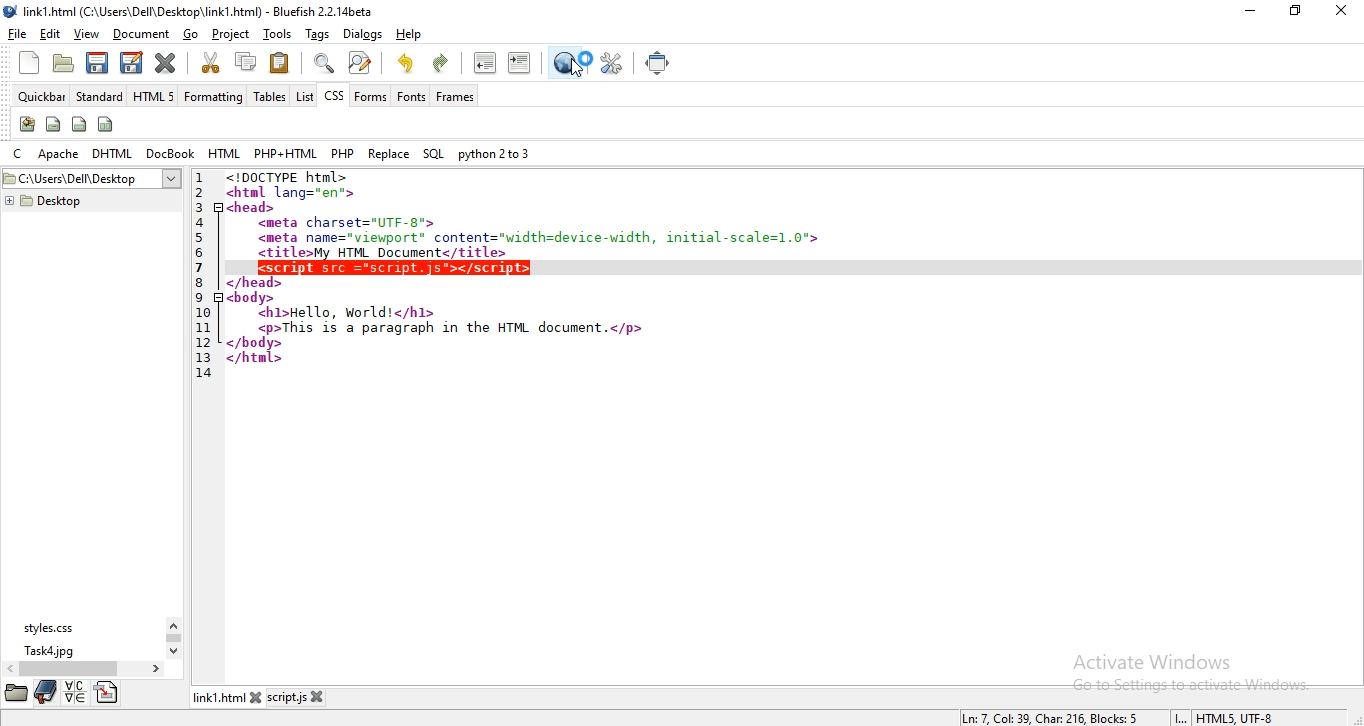 This screenshot has height=726, width=1364. Describe the element at coordinates (40, 97) in the screenshot. I see `quickbar` at that location.